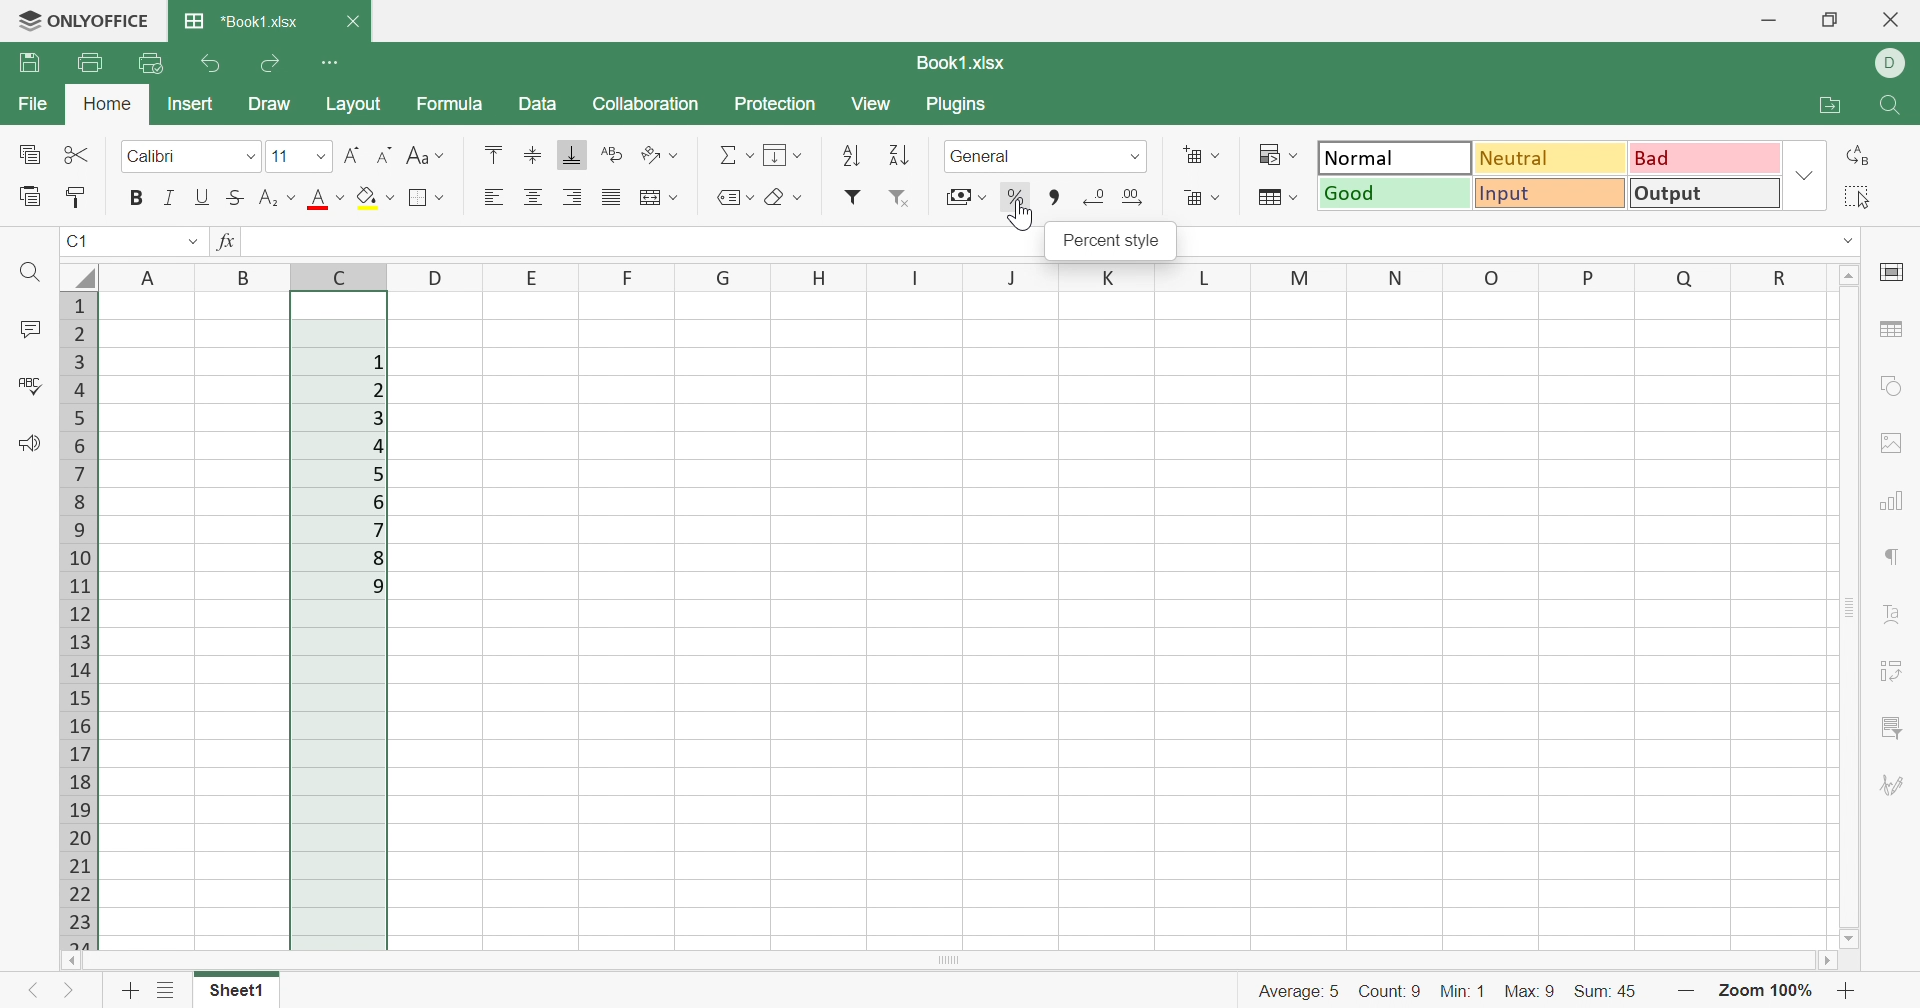  Describe the element at coordinates (76, 154) in the screenshot. I see `Cut` at that location.